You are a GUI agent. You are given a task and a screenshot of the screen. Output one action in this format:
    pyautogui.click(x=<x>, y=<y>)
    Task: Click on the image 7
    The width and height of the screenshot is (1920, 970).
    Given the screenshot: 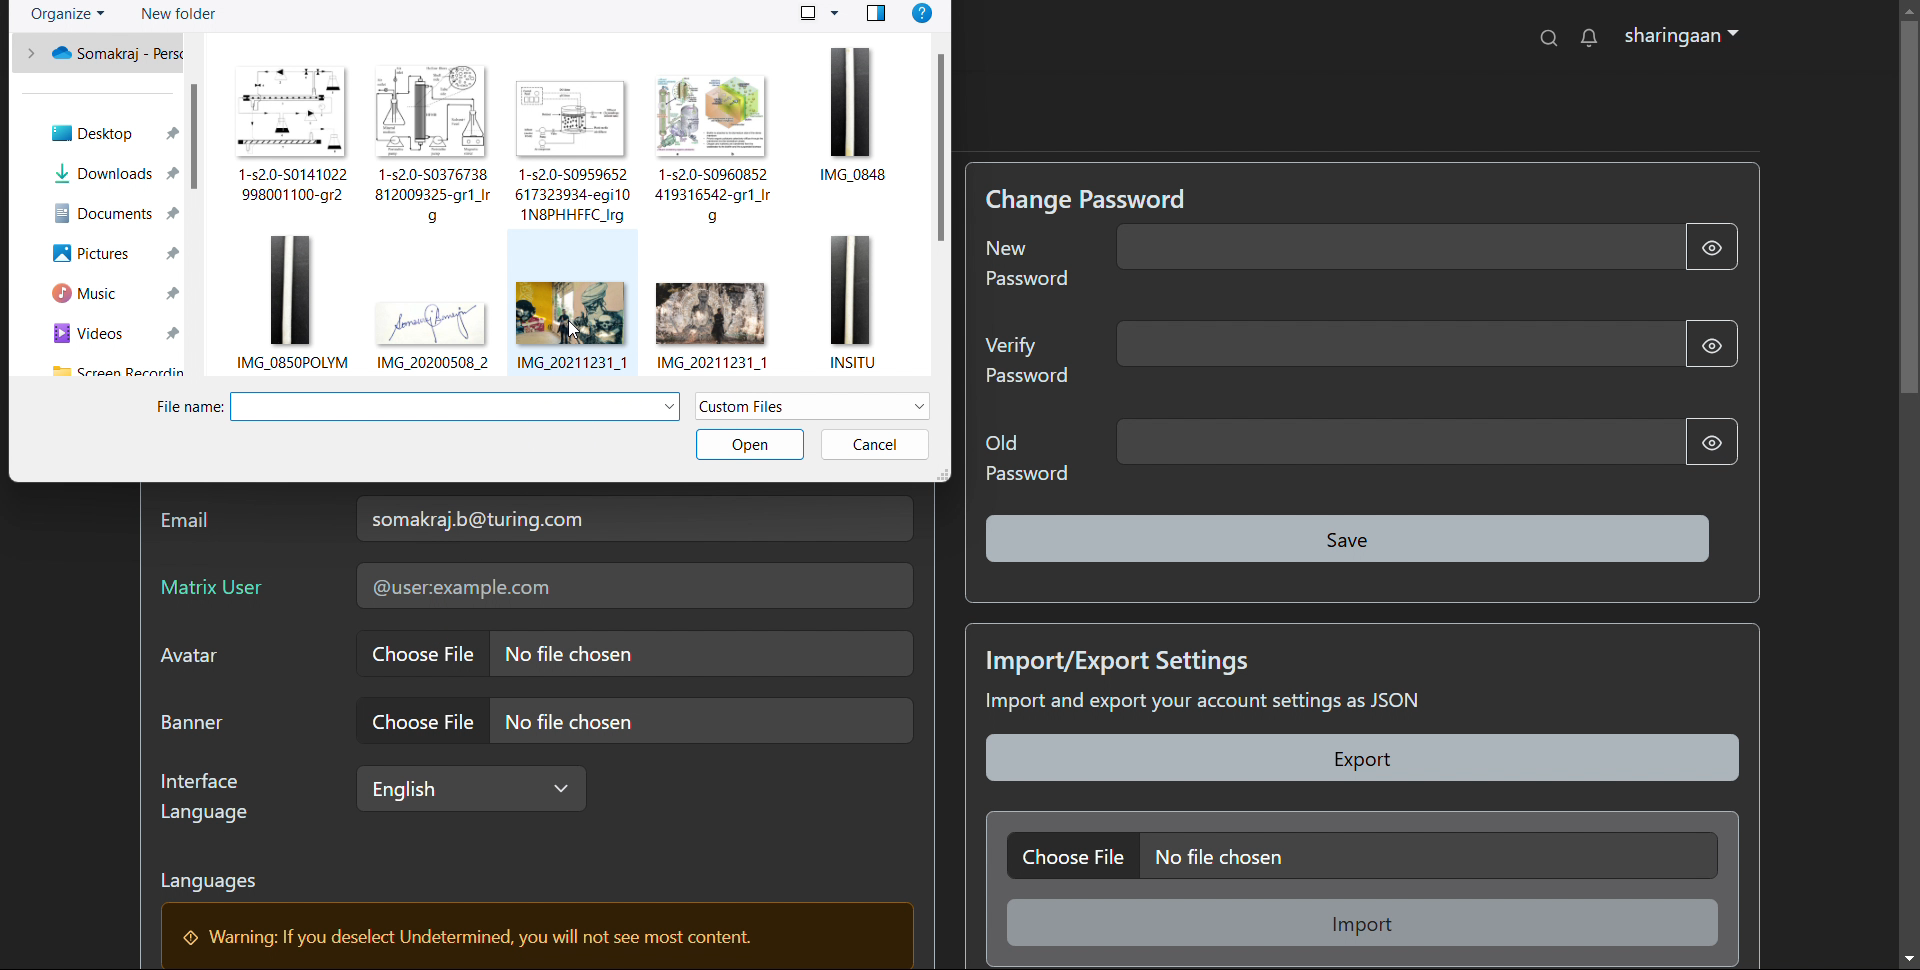 What is the action you would take?
    pyautogui.click(x=432, y=311)
    